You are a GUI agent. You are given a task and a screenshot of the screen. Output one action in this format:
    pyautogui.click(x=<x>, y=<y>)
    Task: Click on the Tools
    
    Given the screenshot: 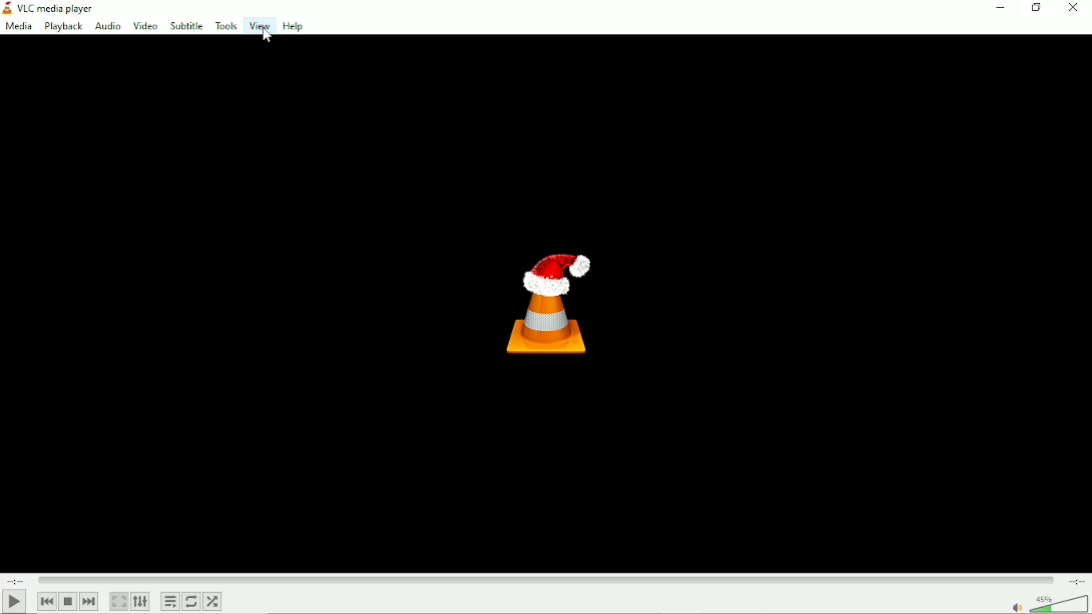 What is the action you would take?
    pyautogui.click(x=226, y=25)
    